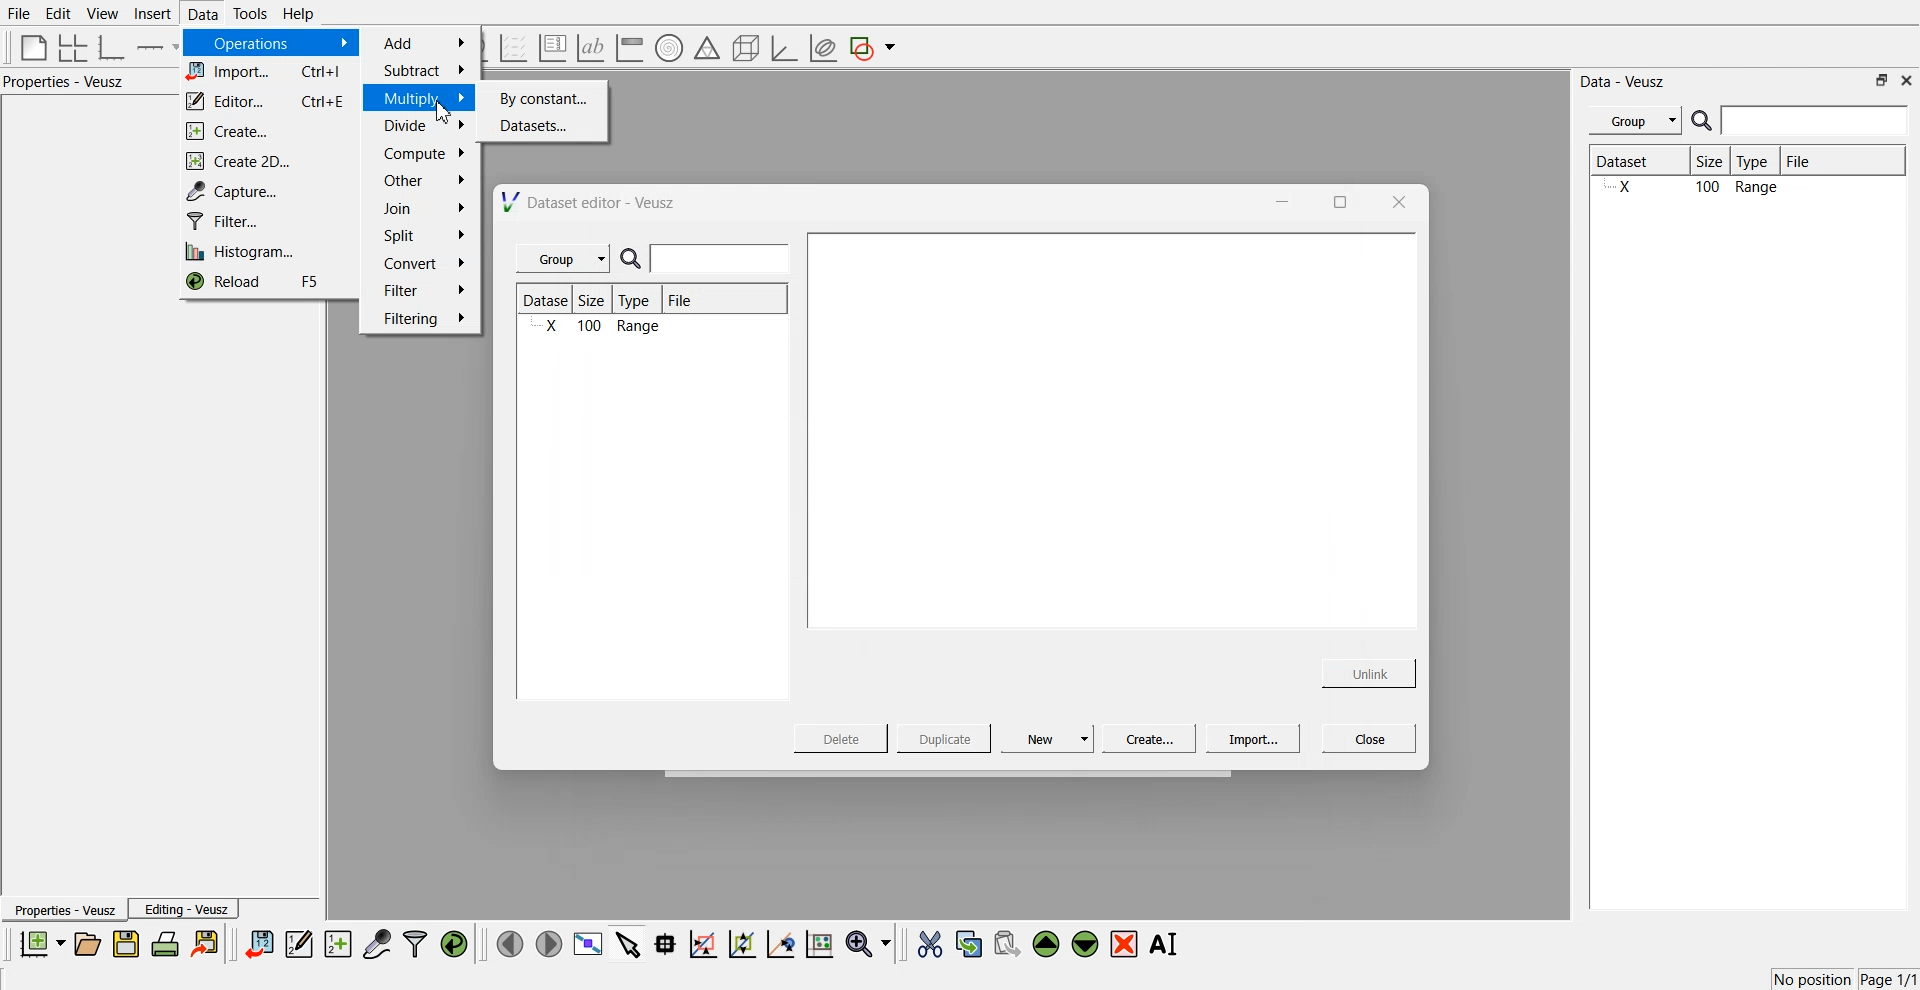 Image resolution: width=1920 pixels, height=990 pixels. Describe the element at coordinates (740, 943) in the screenshot. I see `zoom out the graph axes` at that location.